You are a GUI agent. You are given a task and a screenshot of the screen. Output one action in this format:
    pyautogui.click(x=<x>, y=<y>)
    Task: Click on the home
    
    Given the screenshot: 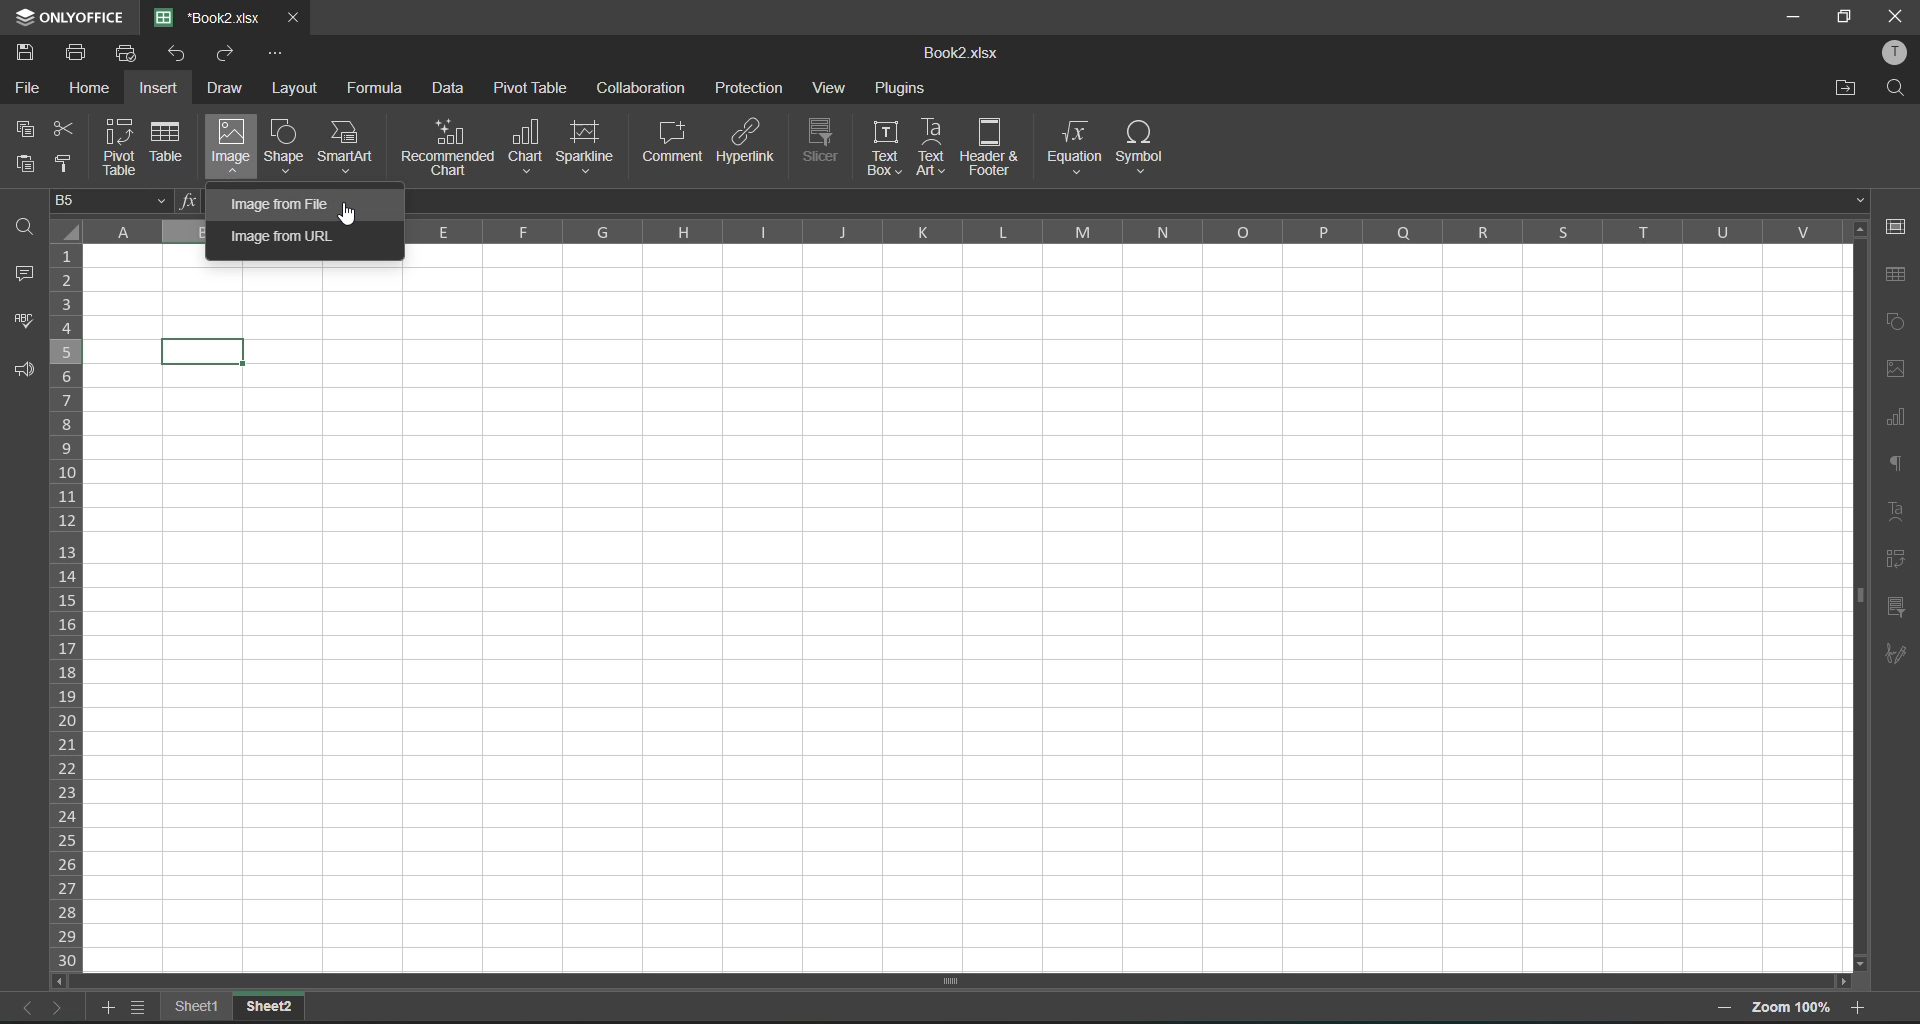 What is the action you would take?
    pyautogui.click(x=95, y=89)
    